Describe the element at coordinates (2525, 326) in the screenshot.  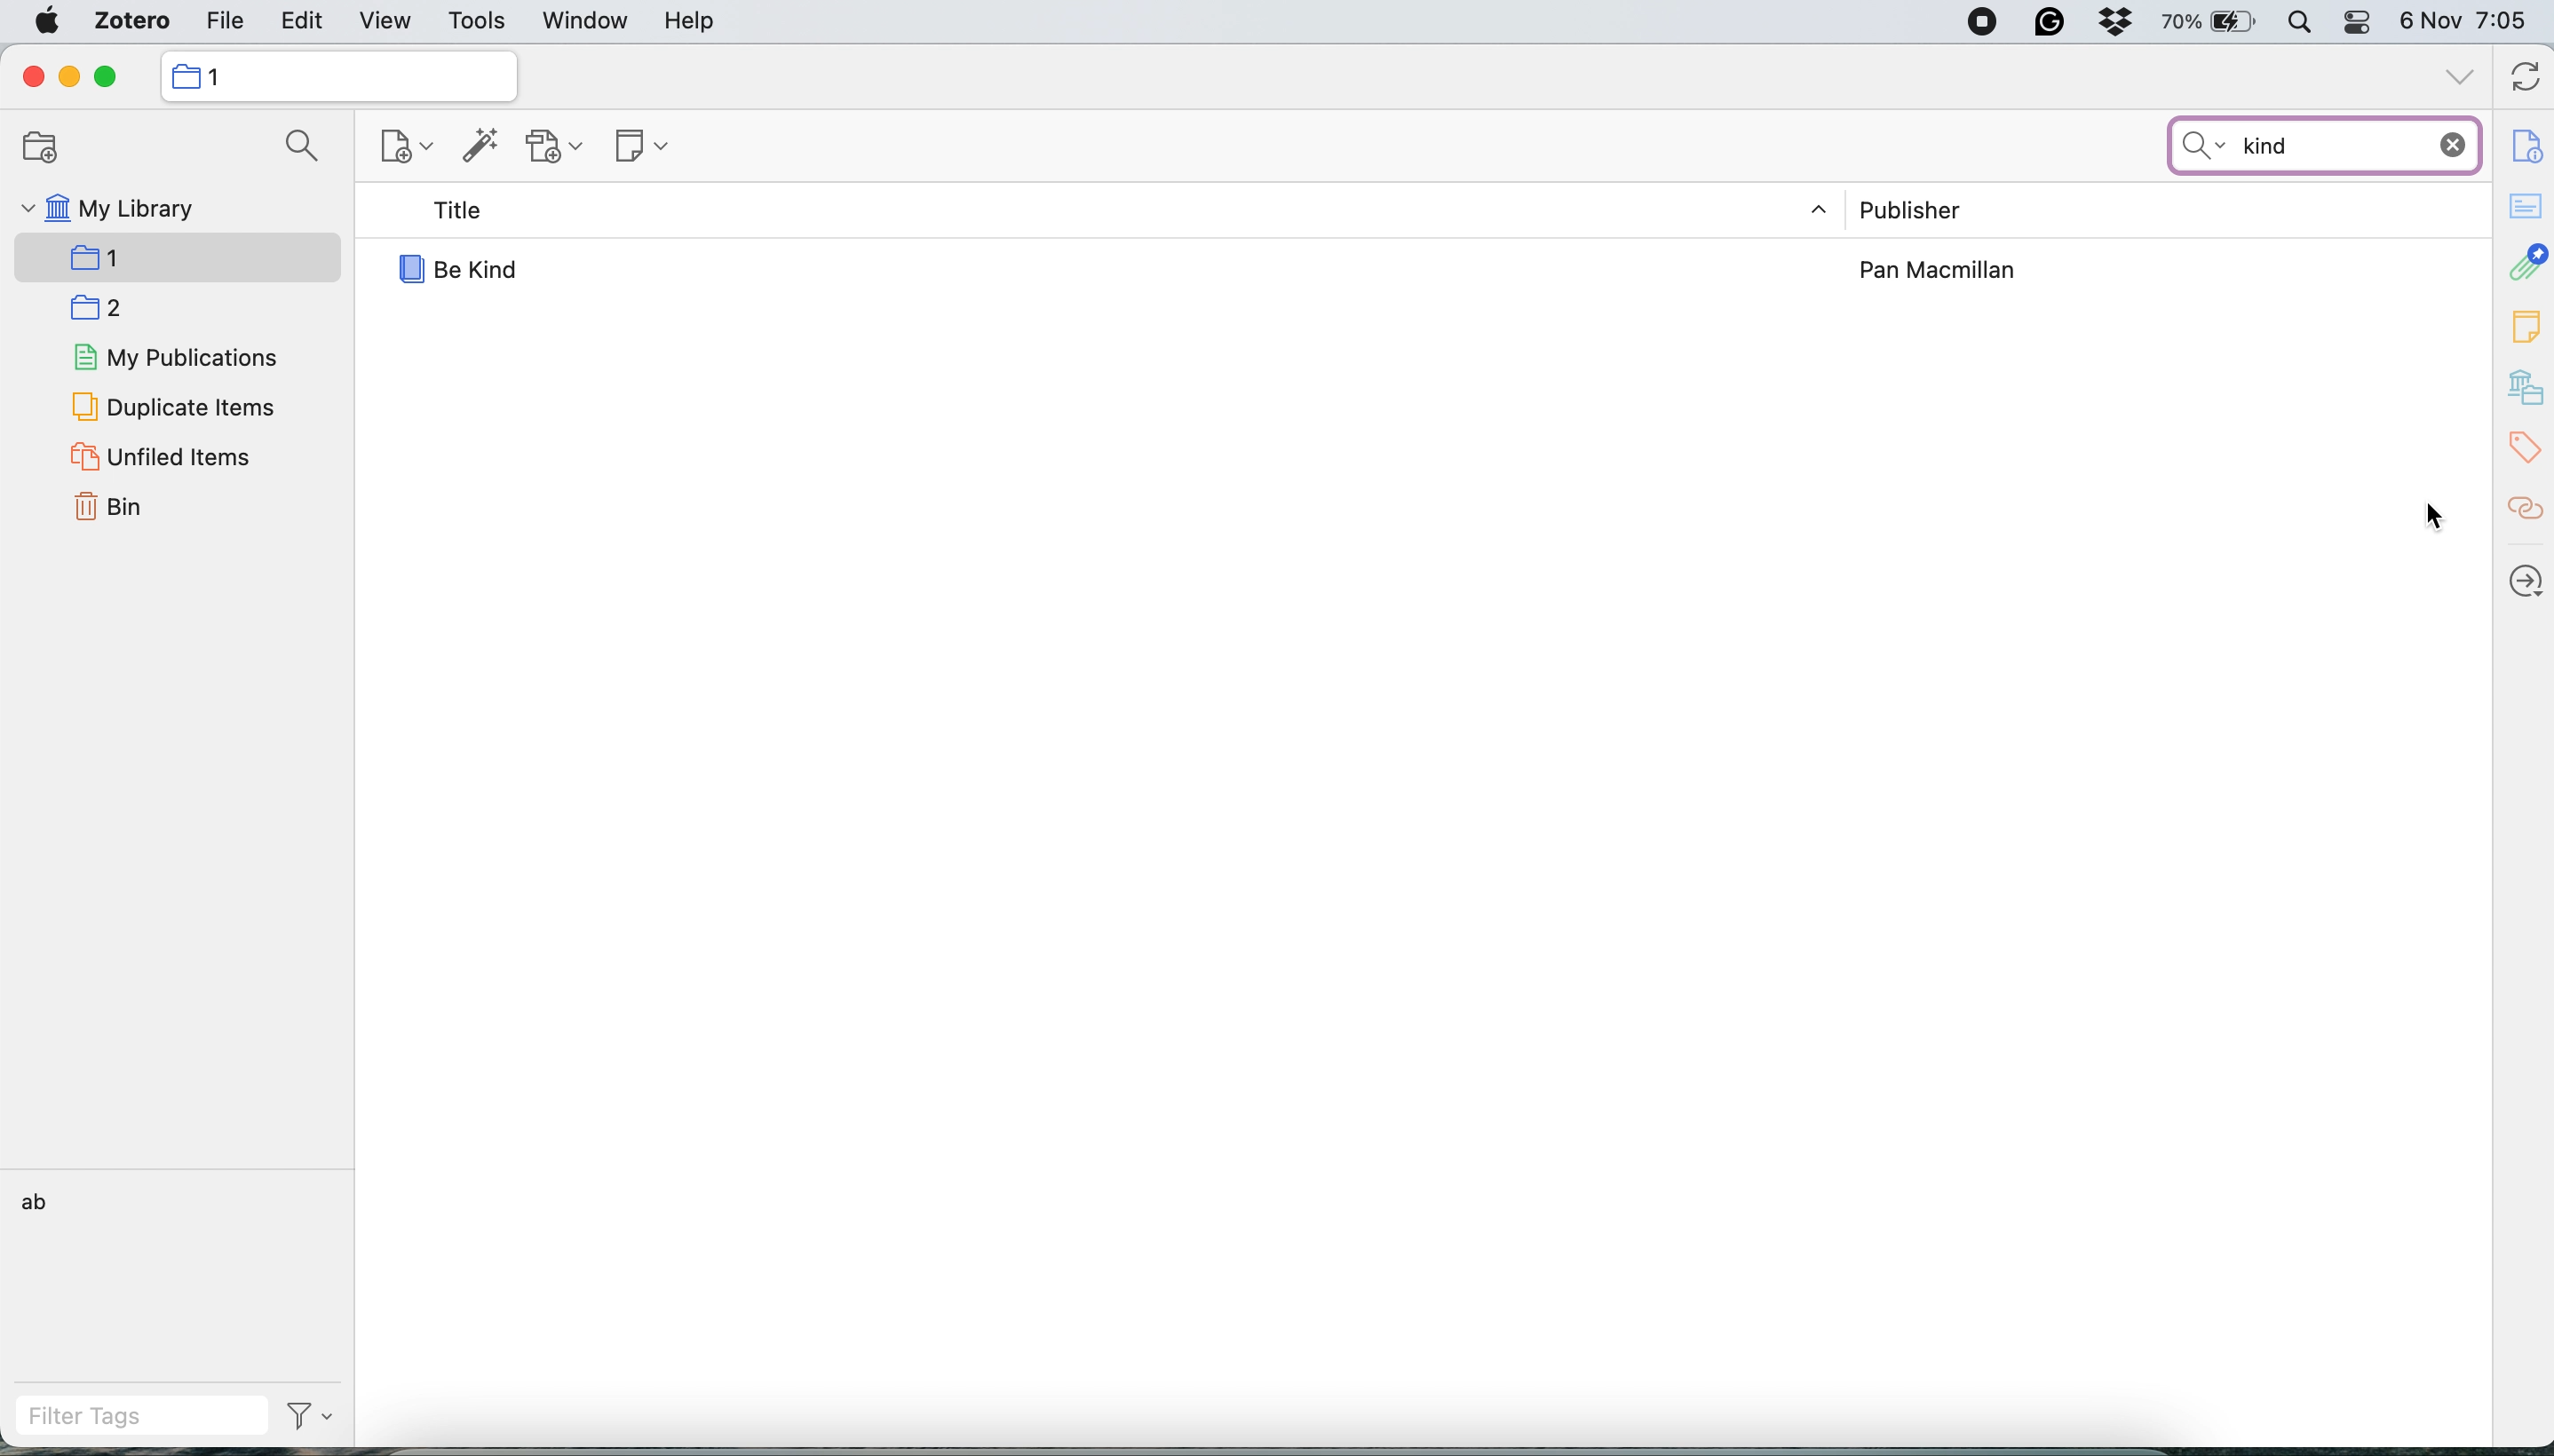
I see `note` at that location.